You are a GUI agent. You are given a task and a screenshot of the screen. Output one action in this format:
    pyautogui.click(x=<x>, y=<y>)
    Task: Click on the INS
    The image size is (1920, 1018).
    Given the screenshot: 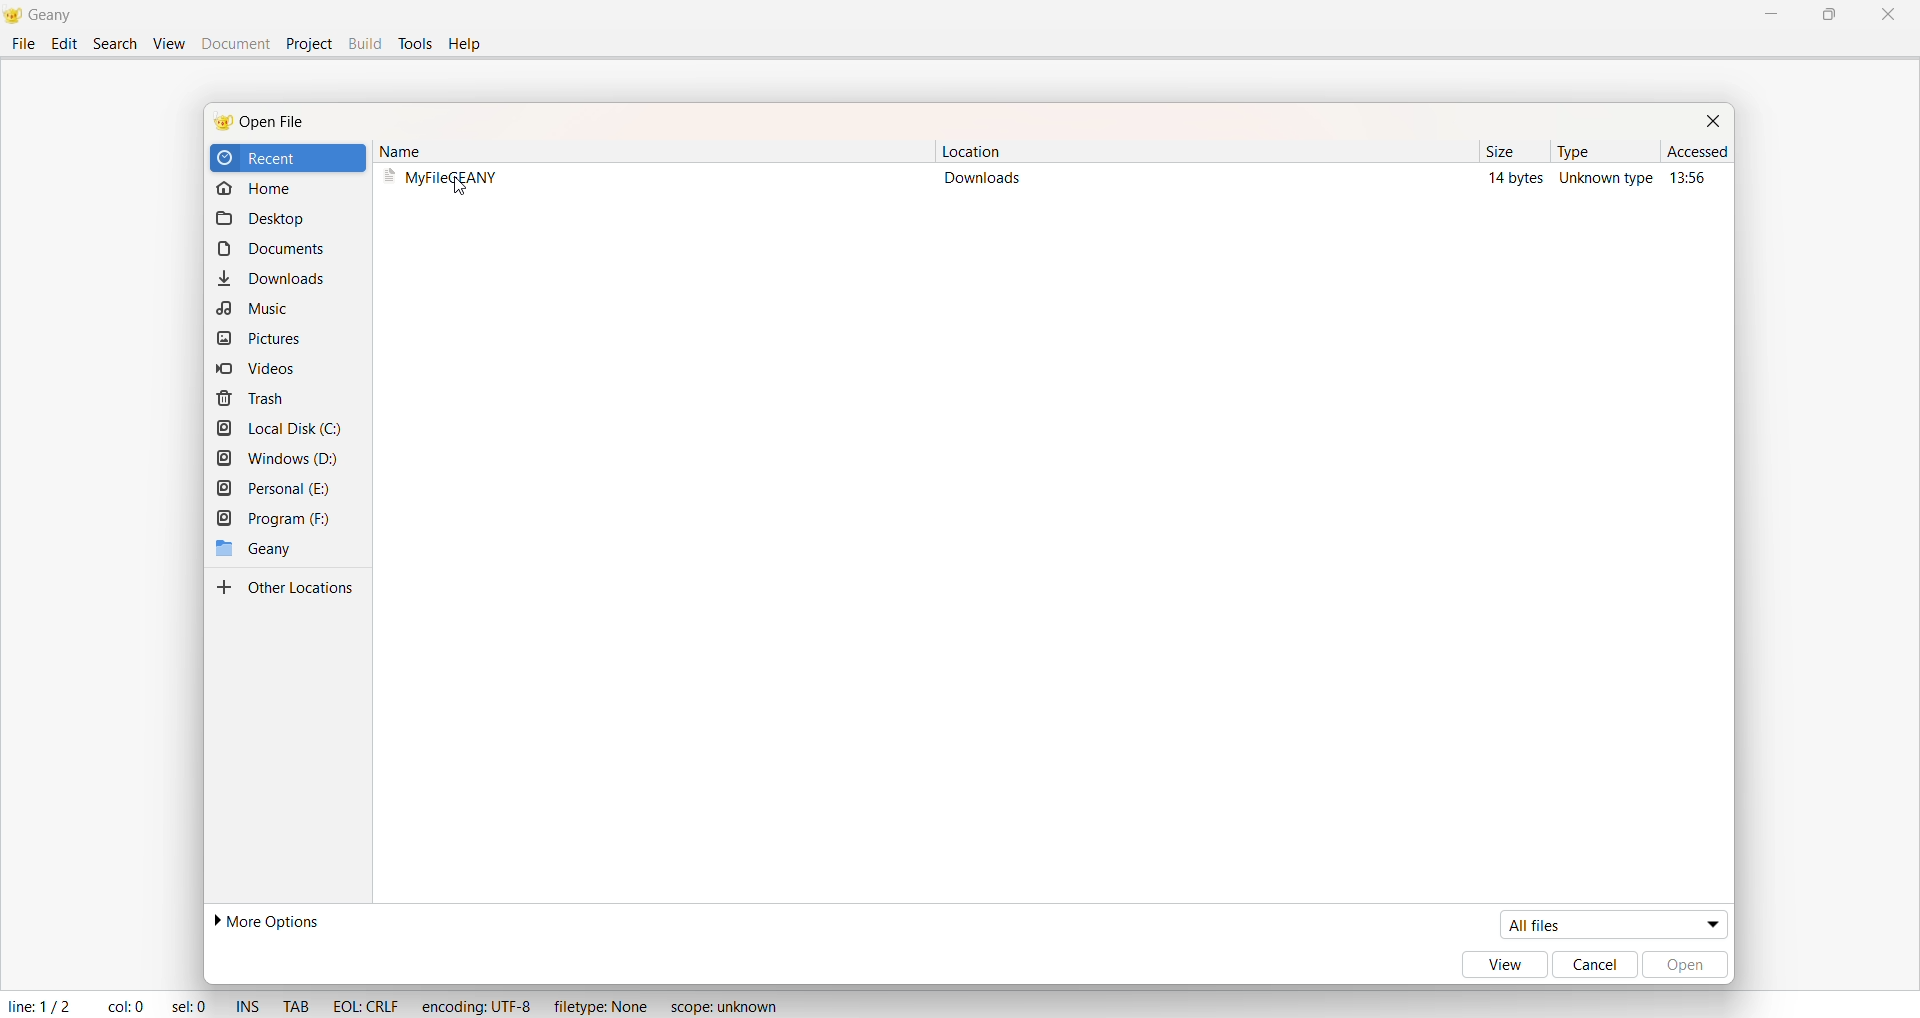 What is the action you would take?
    pyautogui.click(x=247, y=1006)
    